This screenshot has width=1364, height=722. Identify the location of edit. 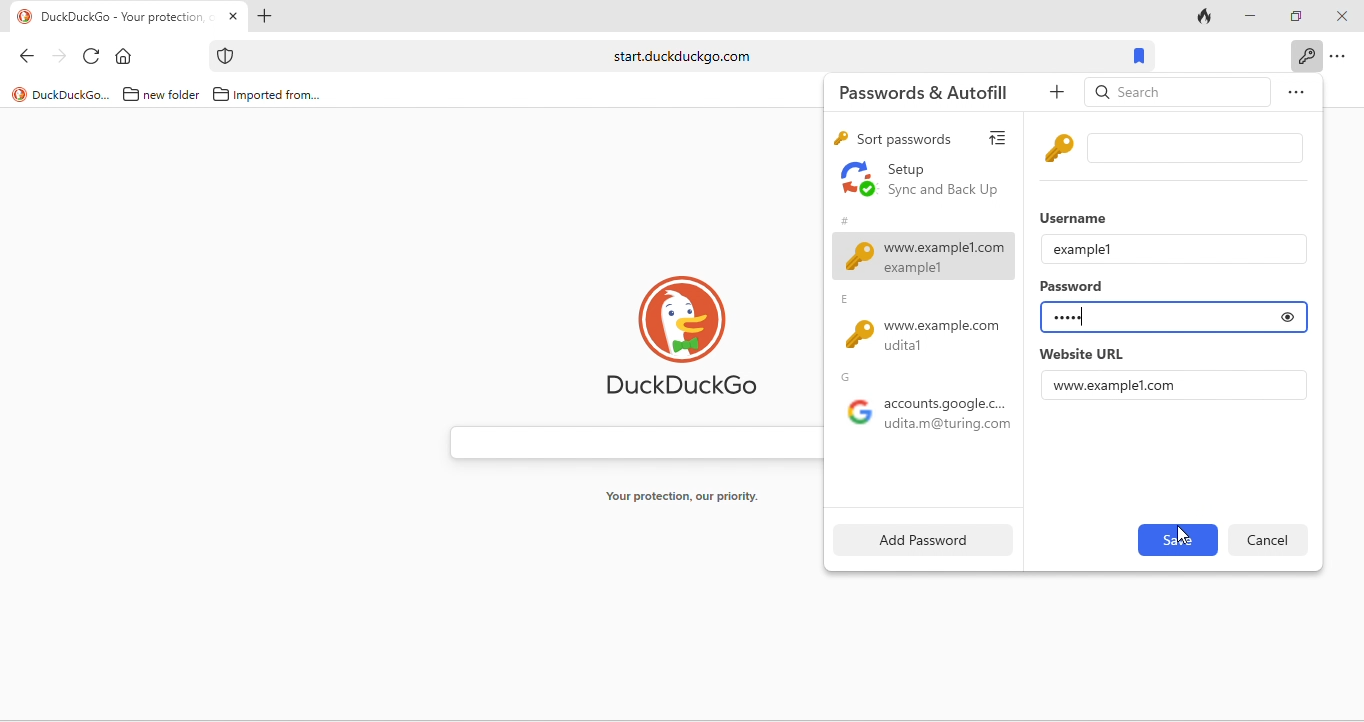
(1176, 540).